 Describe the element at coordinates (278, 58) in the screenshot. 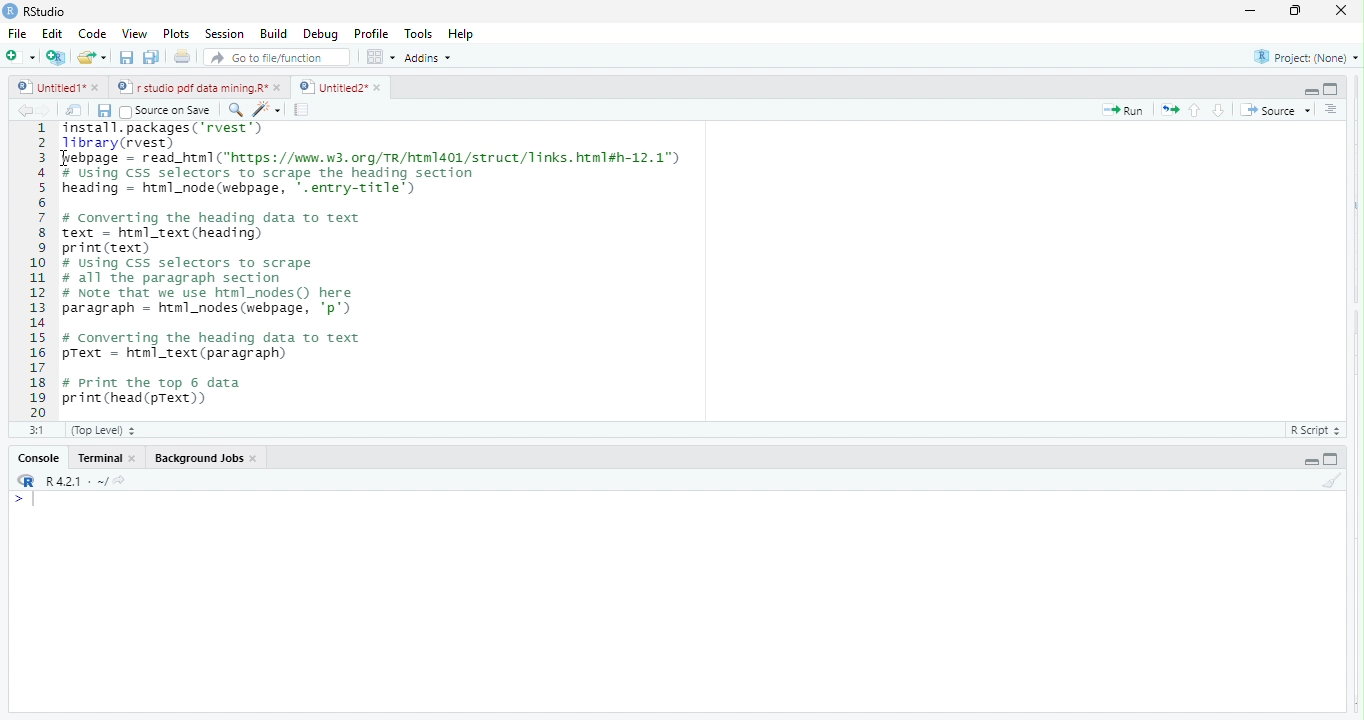

I see ` Go to file/function` at that location.